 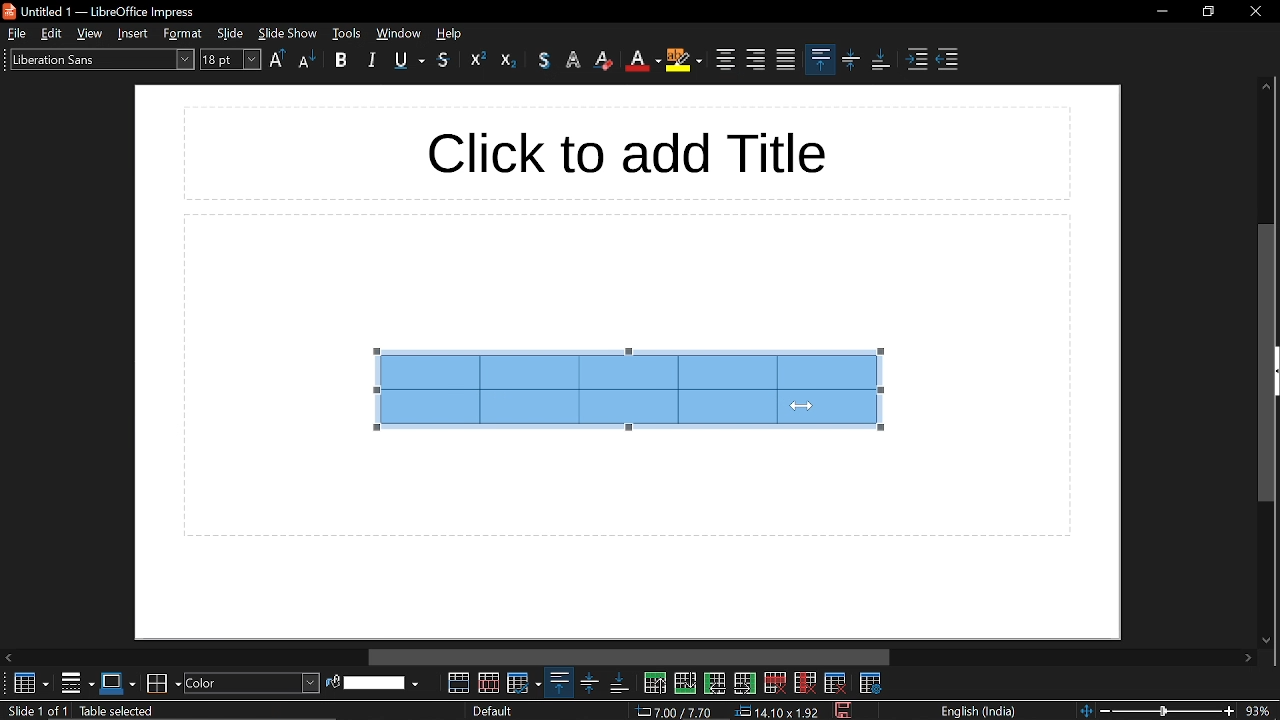 What do you see at coordinates (558, 683) in the screenshot?
I see `align top` at bounding box center [558, 683].